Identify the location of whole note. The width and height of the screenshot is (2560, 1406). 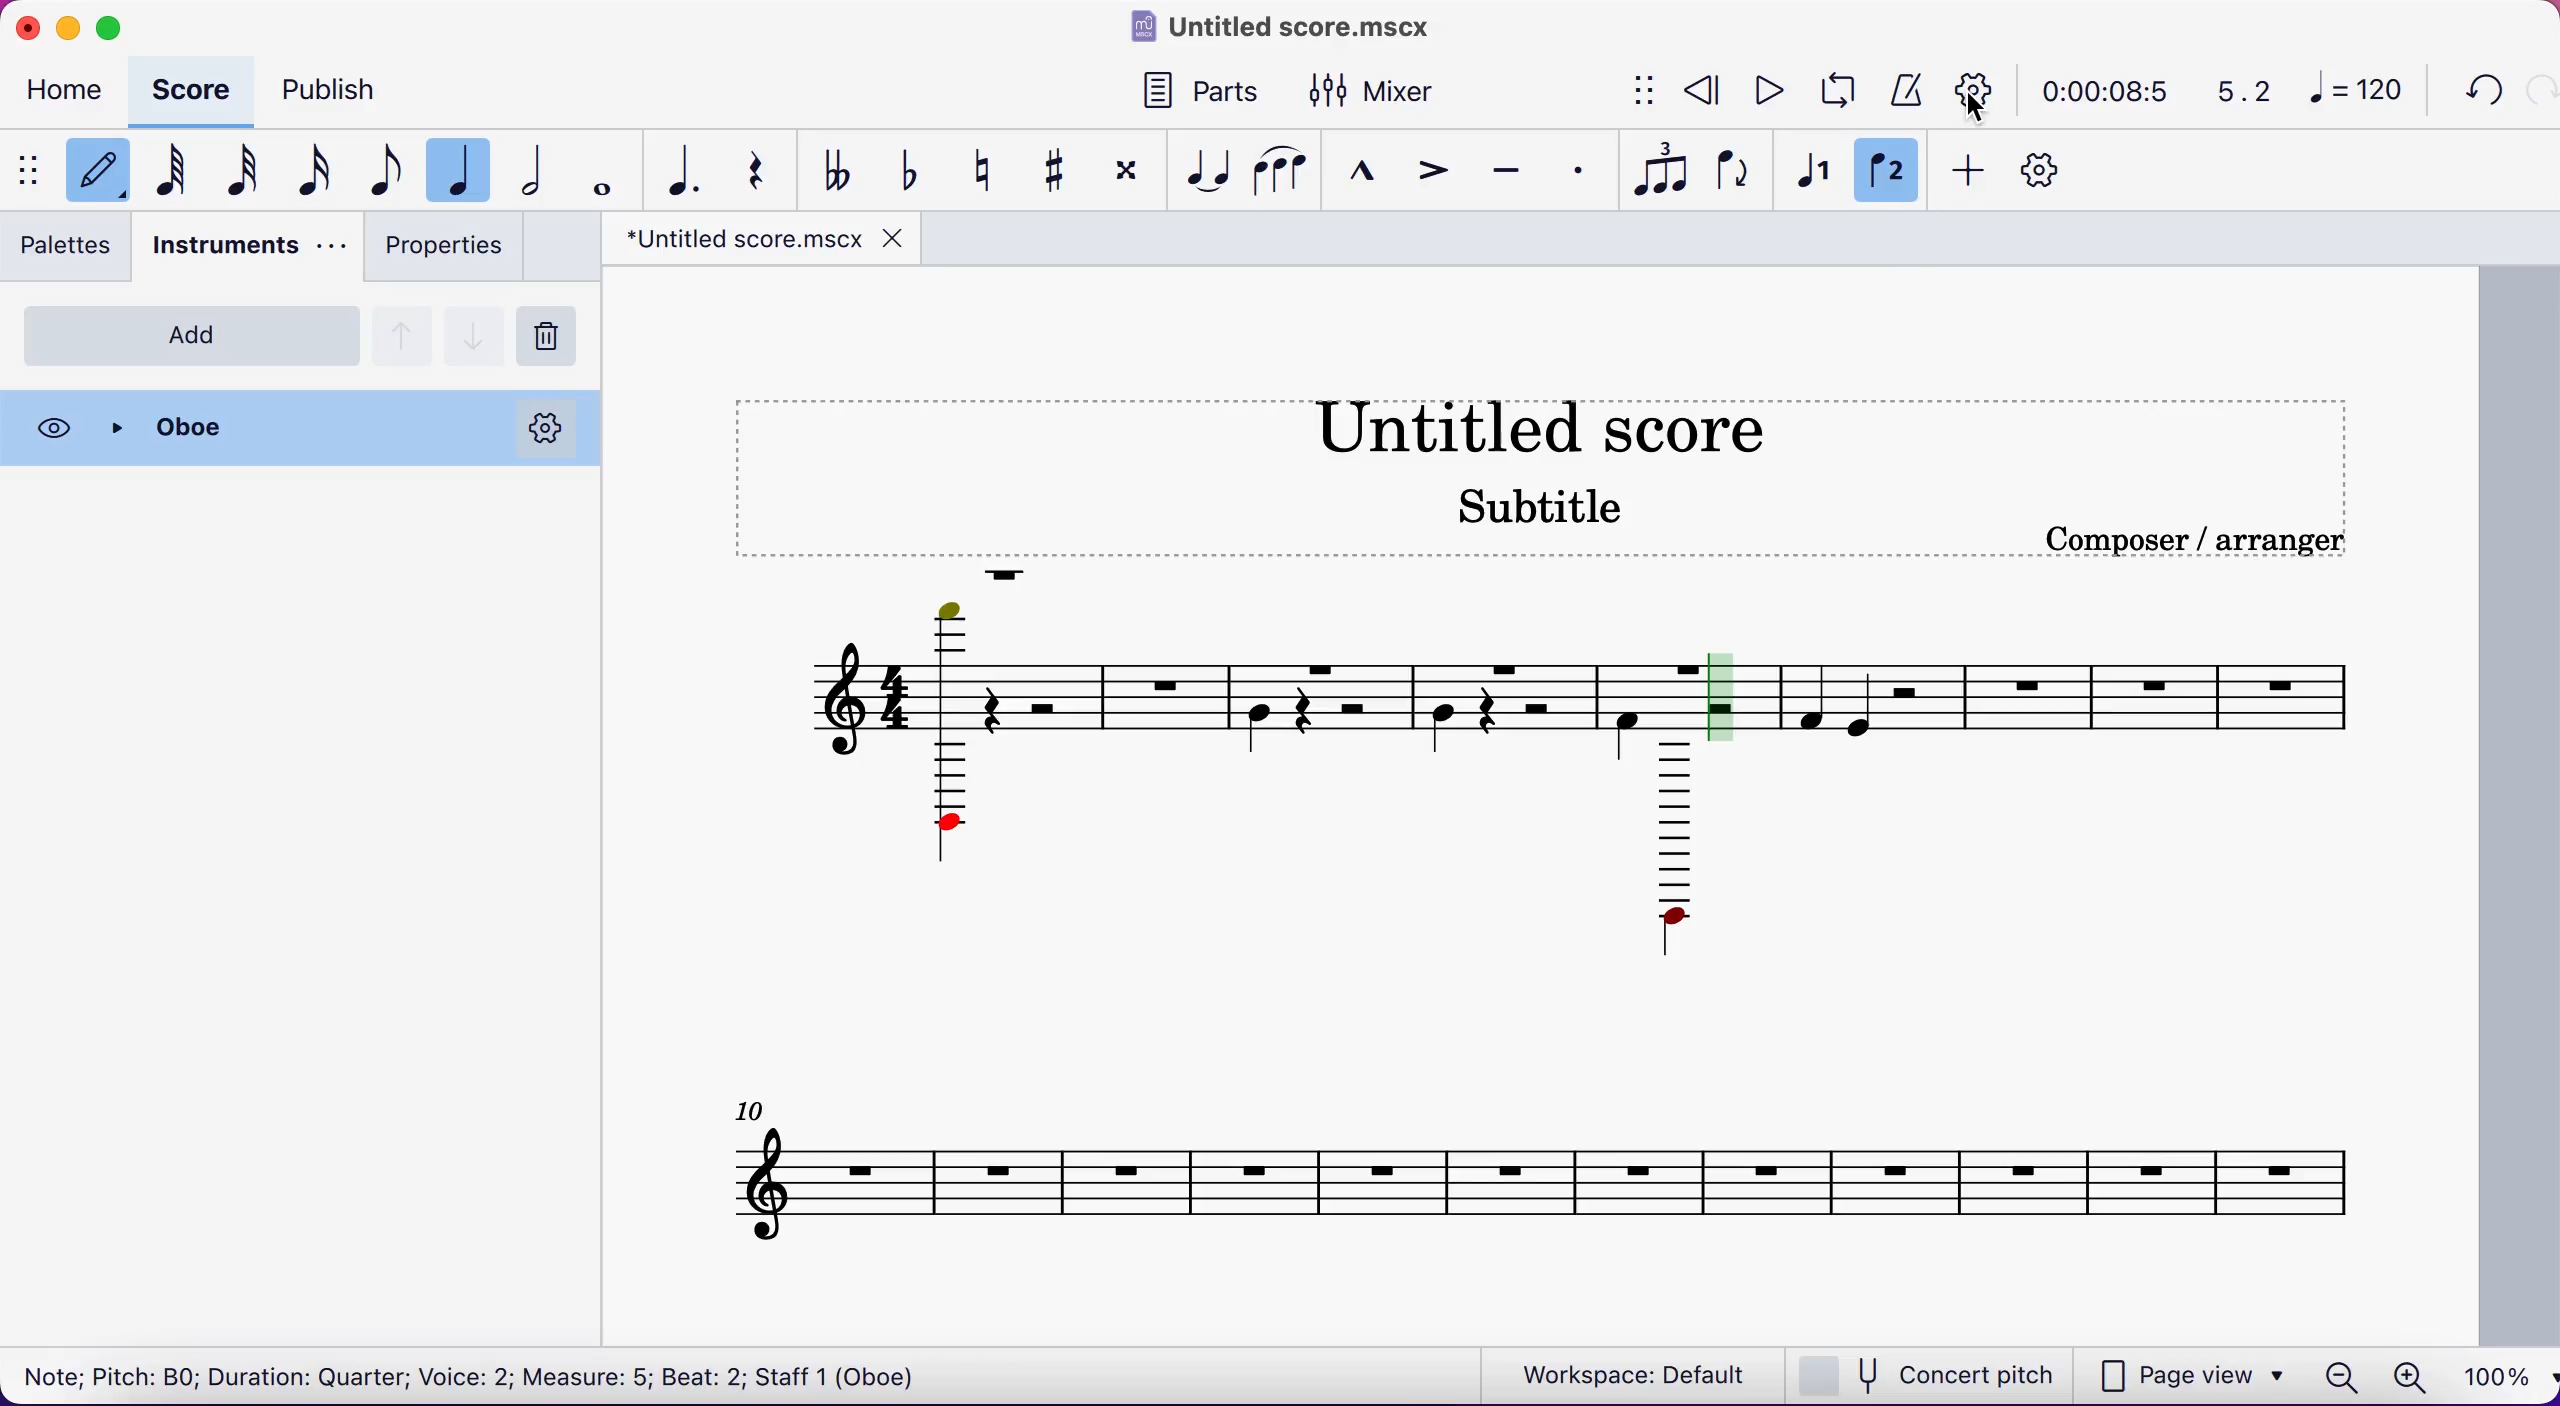
(598, 170).